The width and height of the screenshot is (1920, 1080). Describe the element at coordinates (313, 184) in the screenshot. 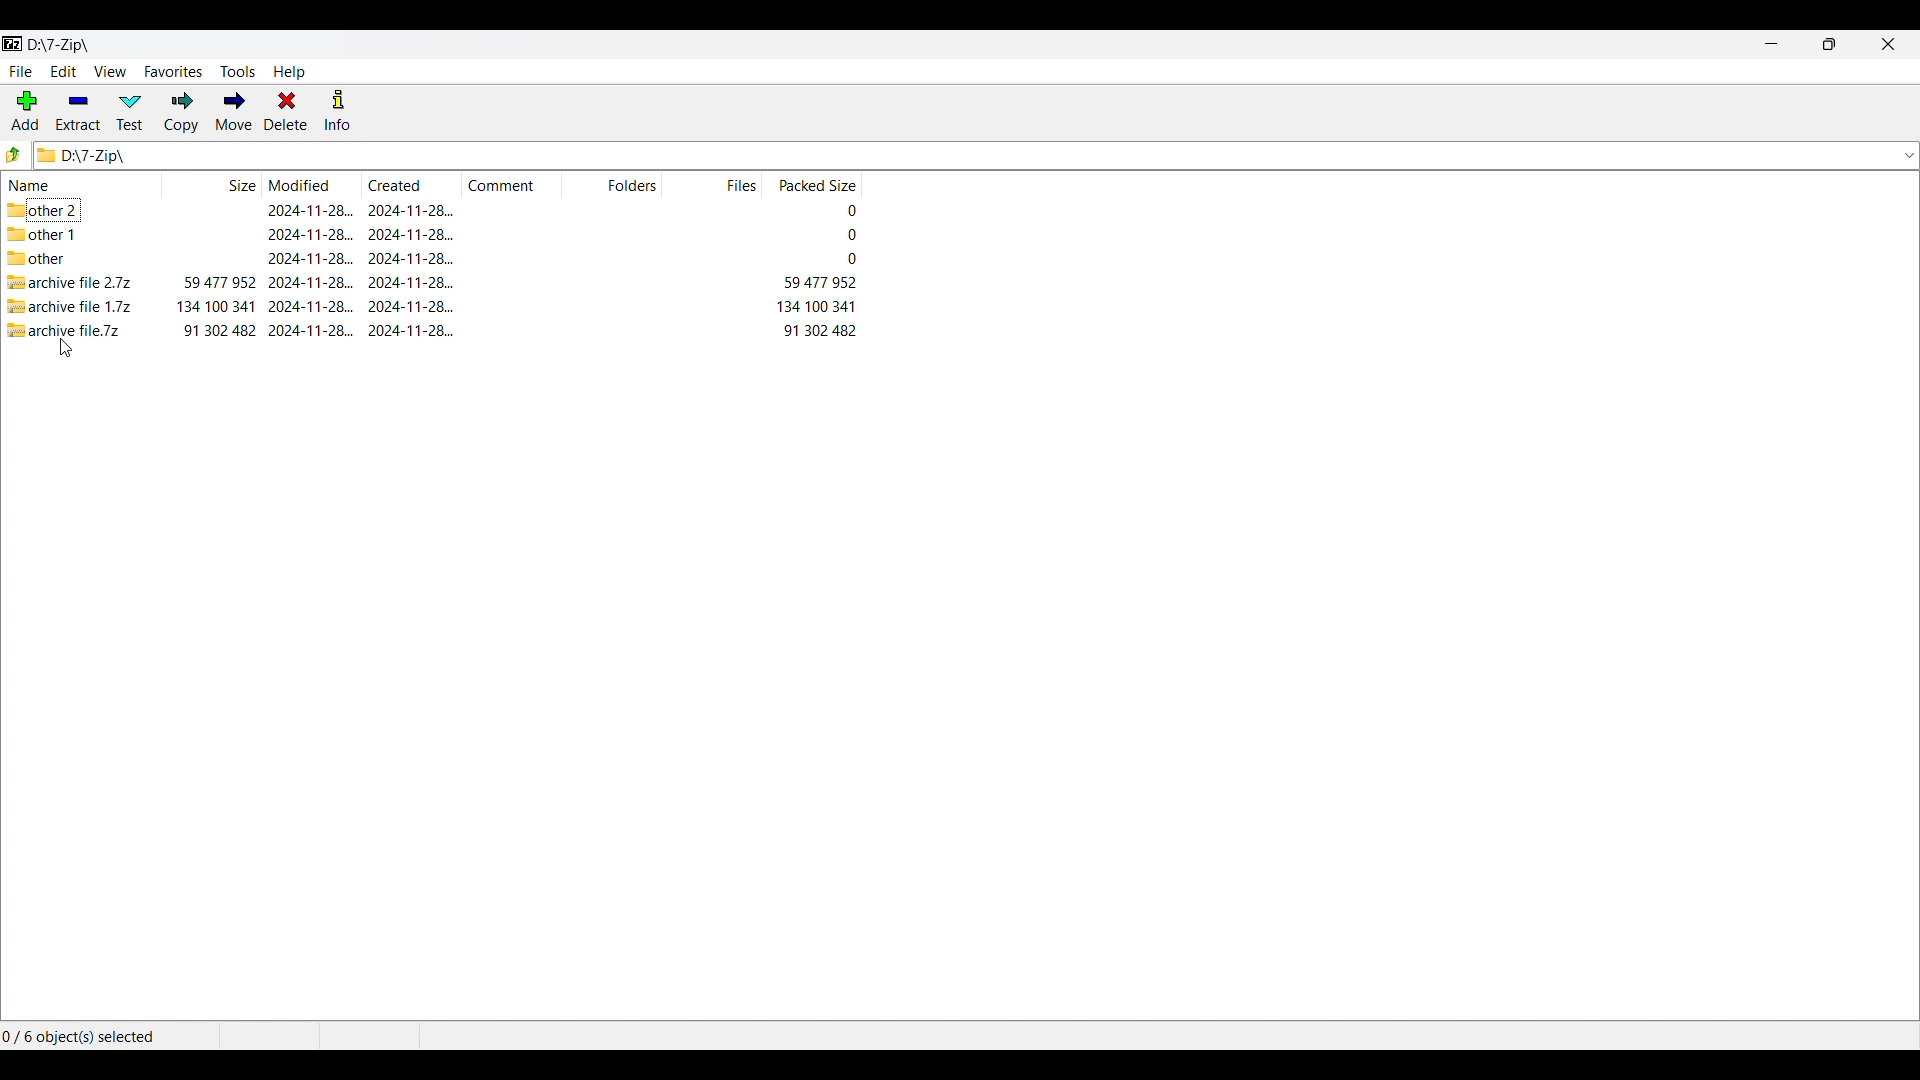

I see `Modified column` at that location.